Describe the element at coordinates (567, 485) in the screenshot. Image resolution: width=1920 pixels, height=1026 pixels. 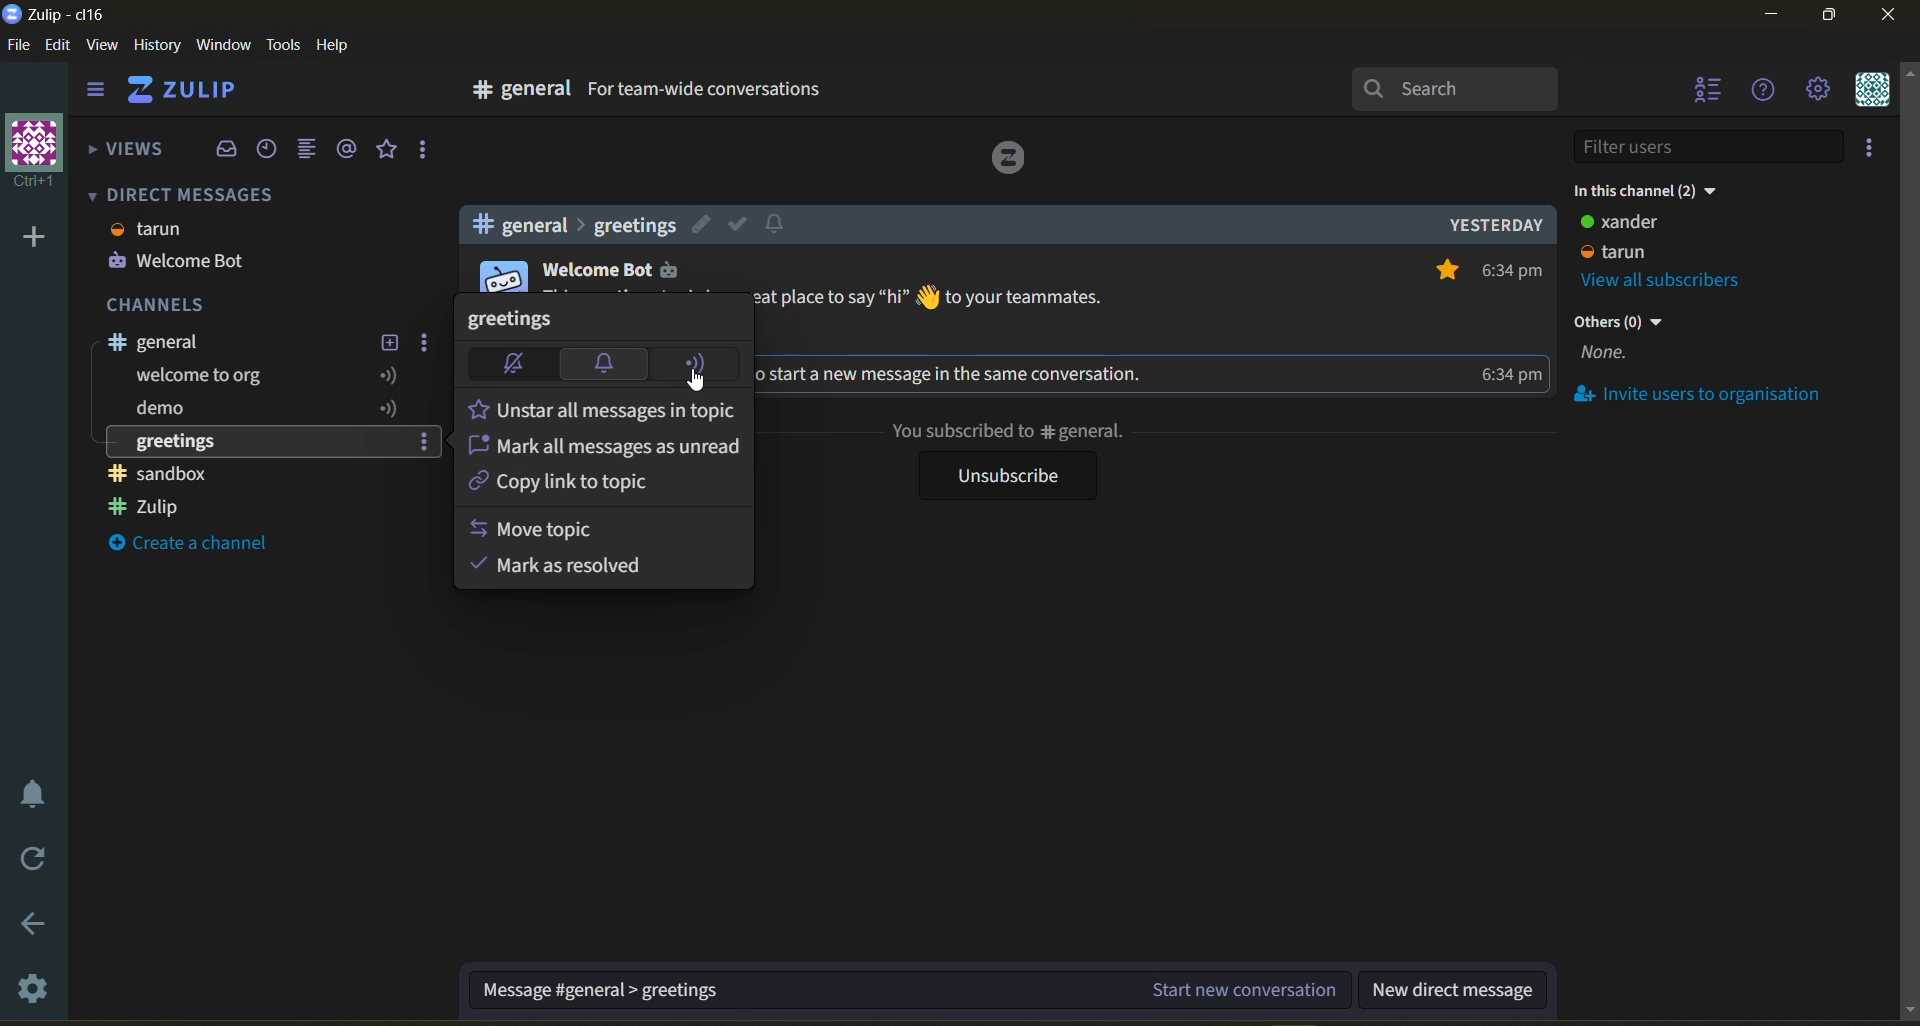
I see `copy link` at that location.